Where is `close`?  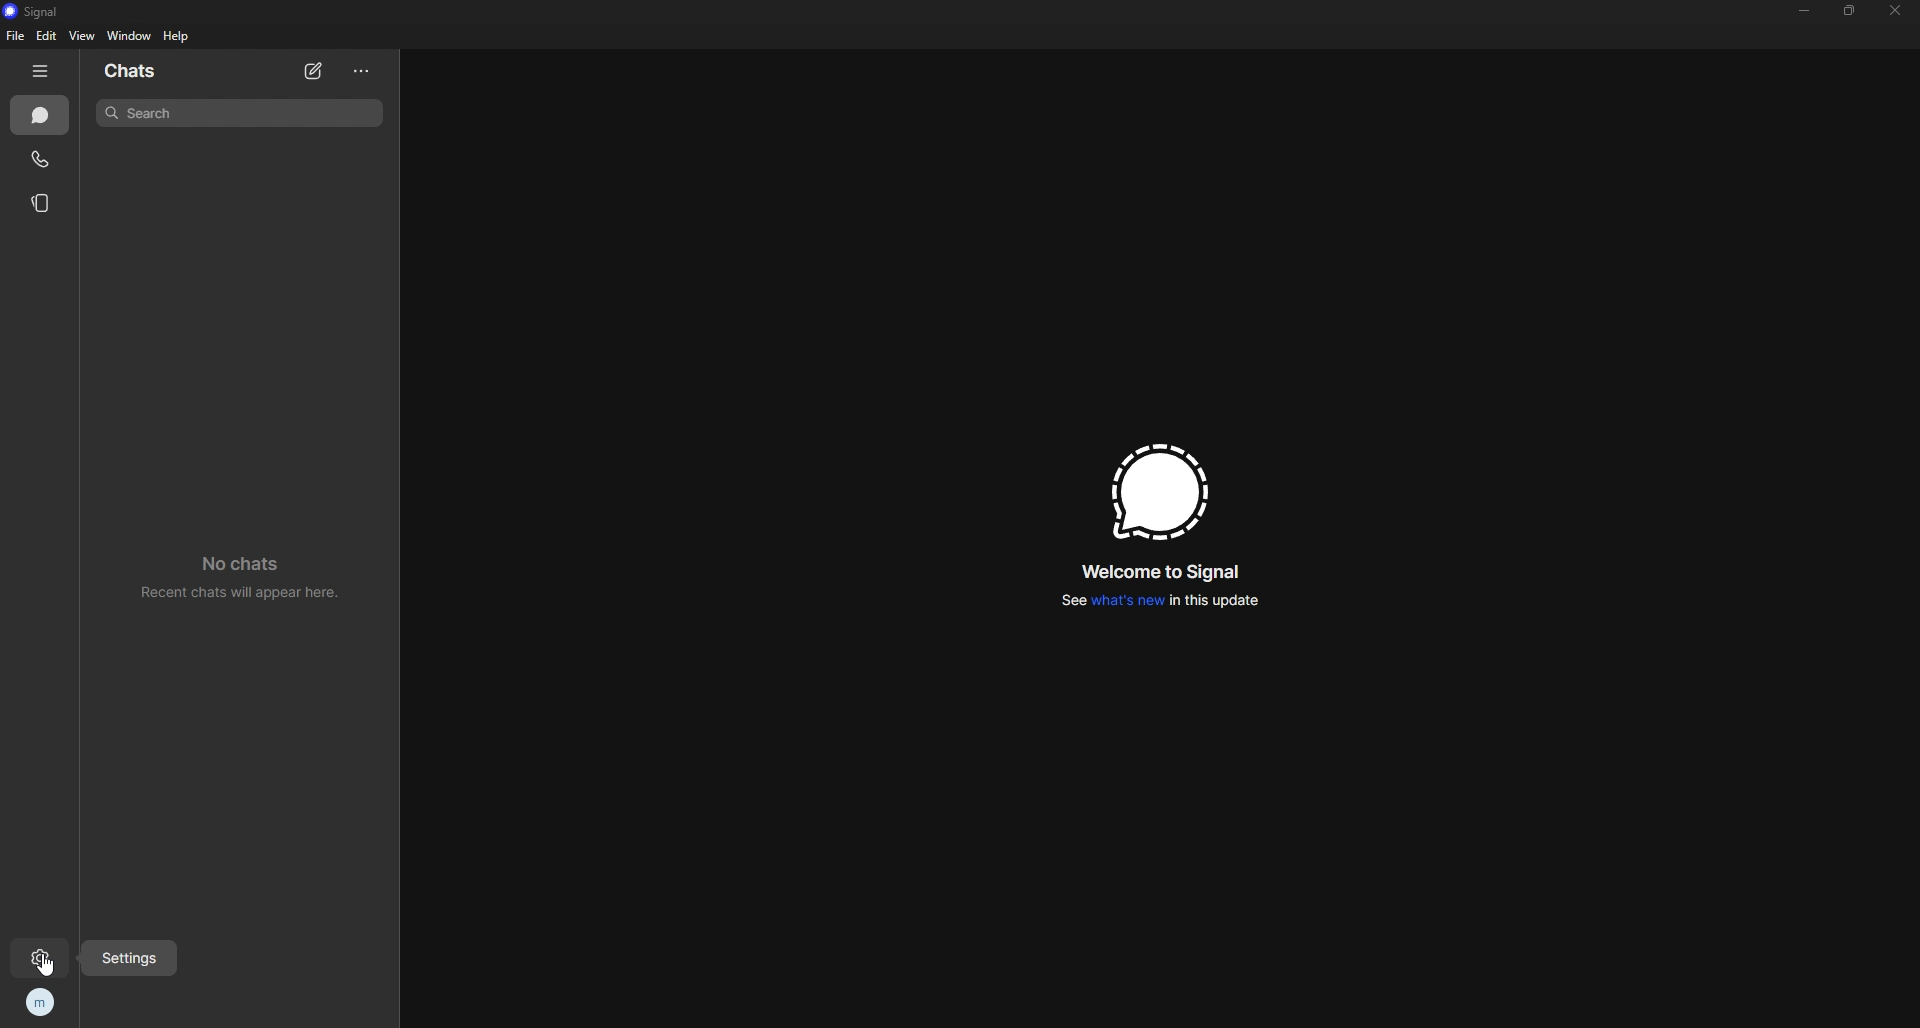 close is located at coordinates (1894, 11).